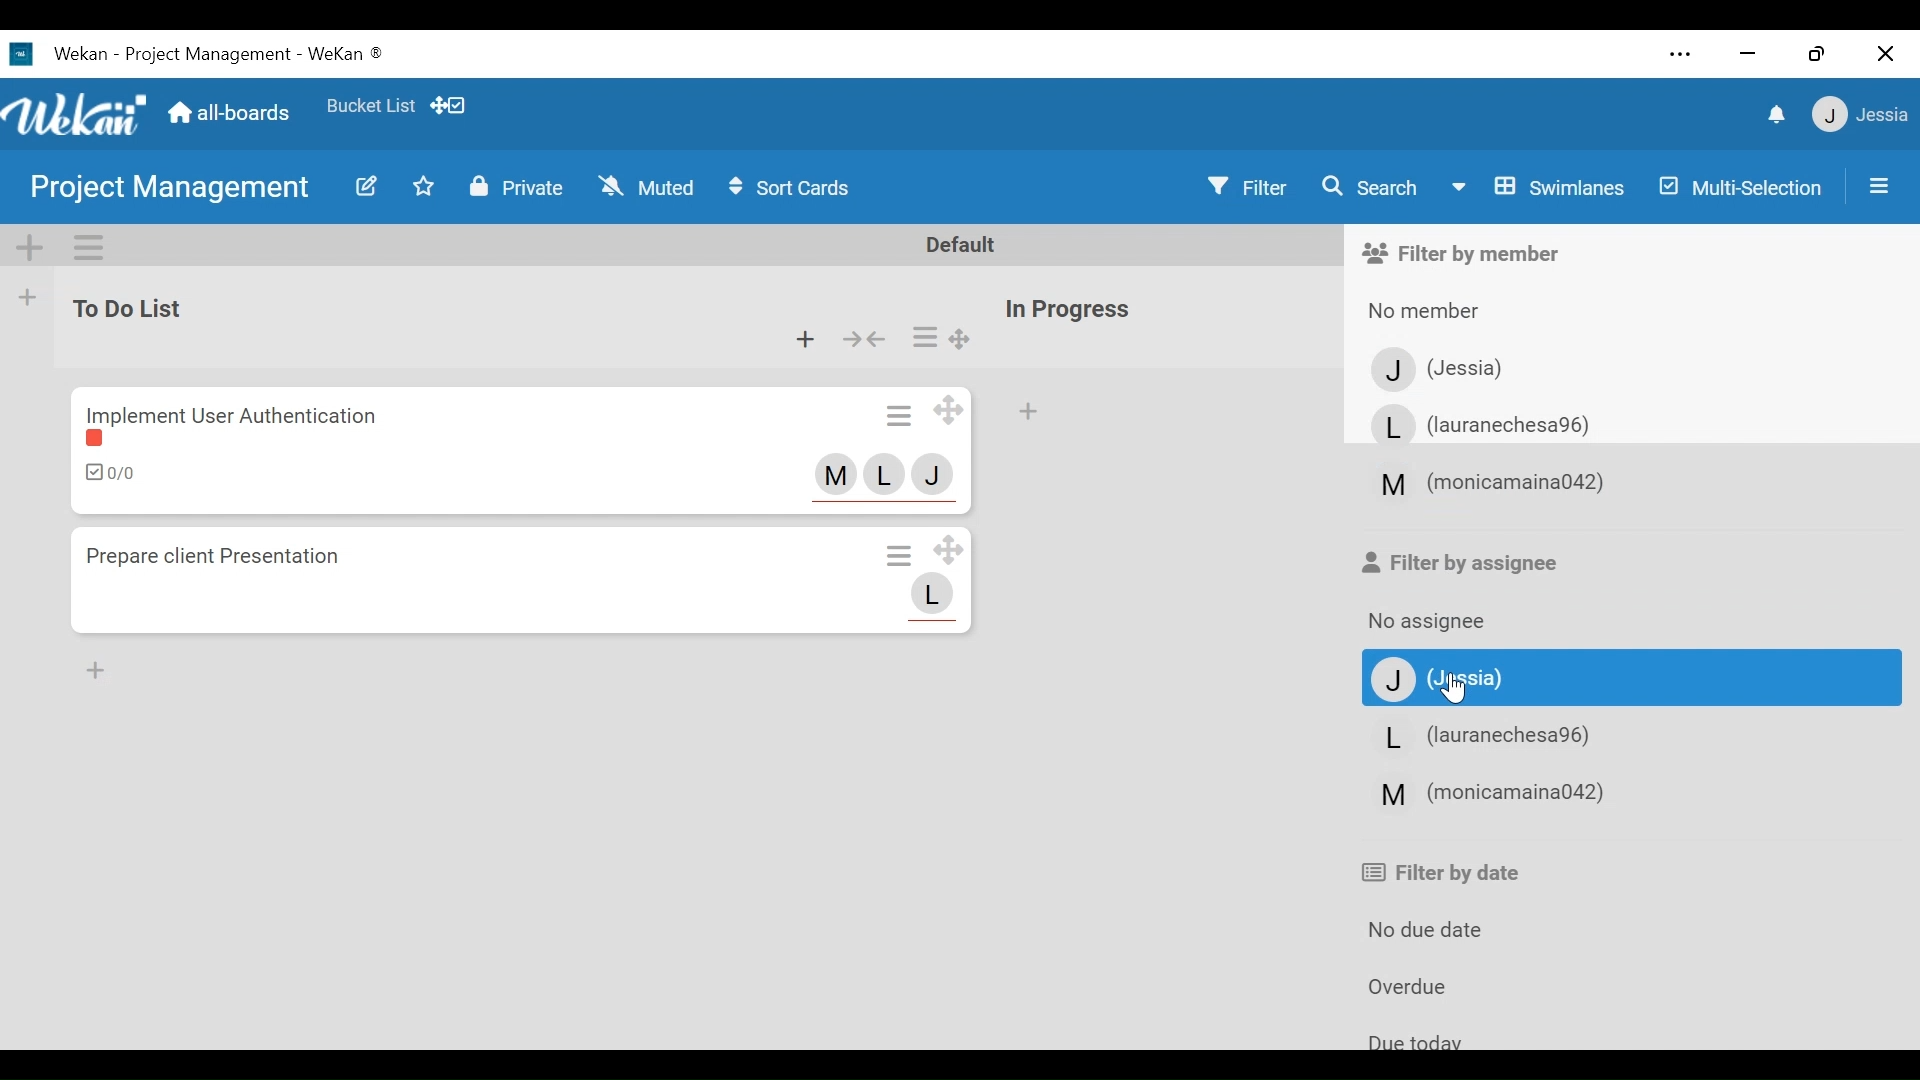 This screenshot has height=1080, width=1920. Describe the element at coordinates (1885, 52) in the screenshot. I see `Close` at that location.